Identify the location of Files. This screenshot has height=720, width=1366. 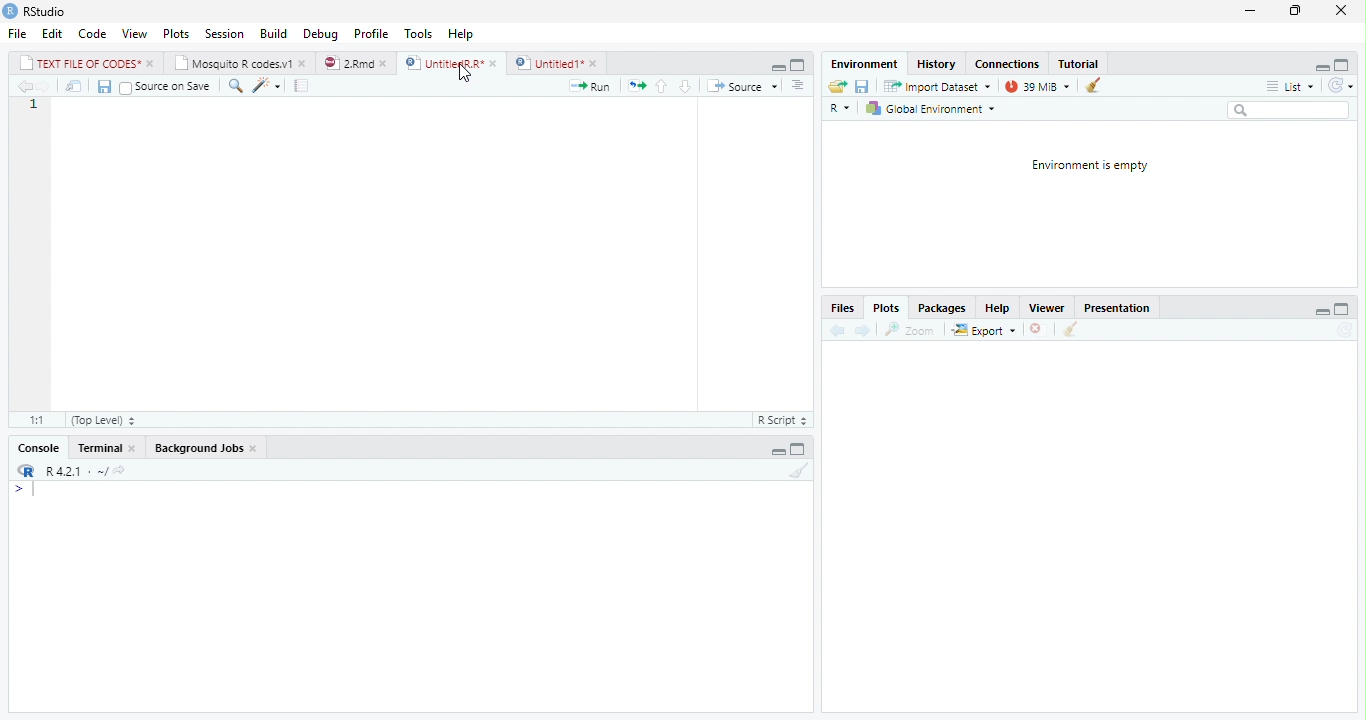
(842, 308).